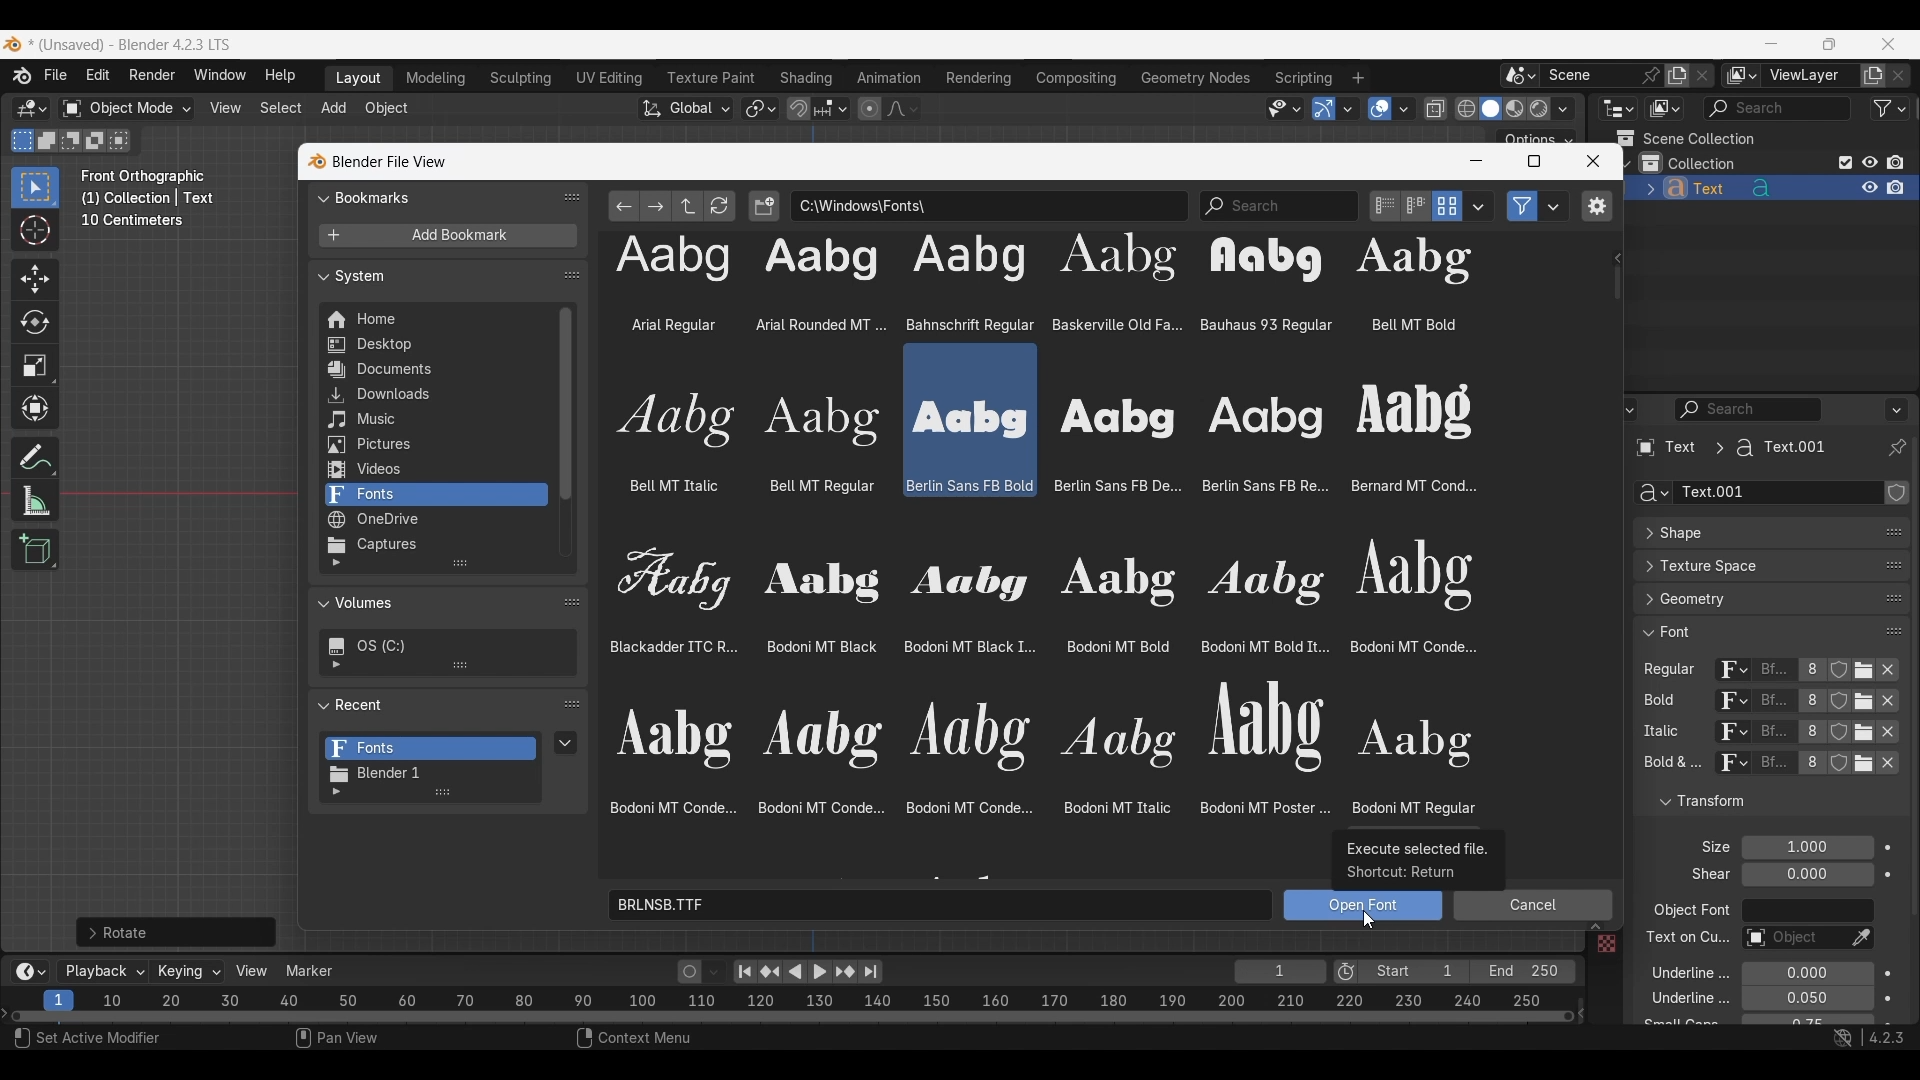 The image size is (1920, 1080). I want to click on Toggle X-ray, so click(1436, 109).